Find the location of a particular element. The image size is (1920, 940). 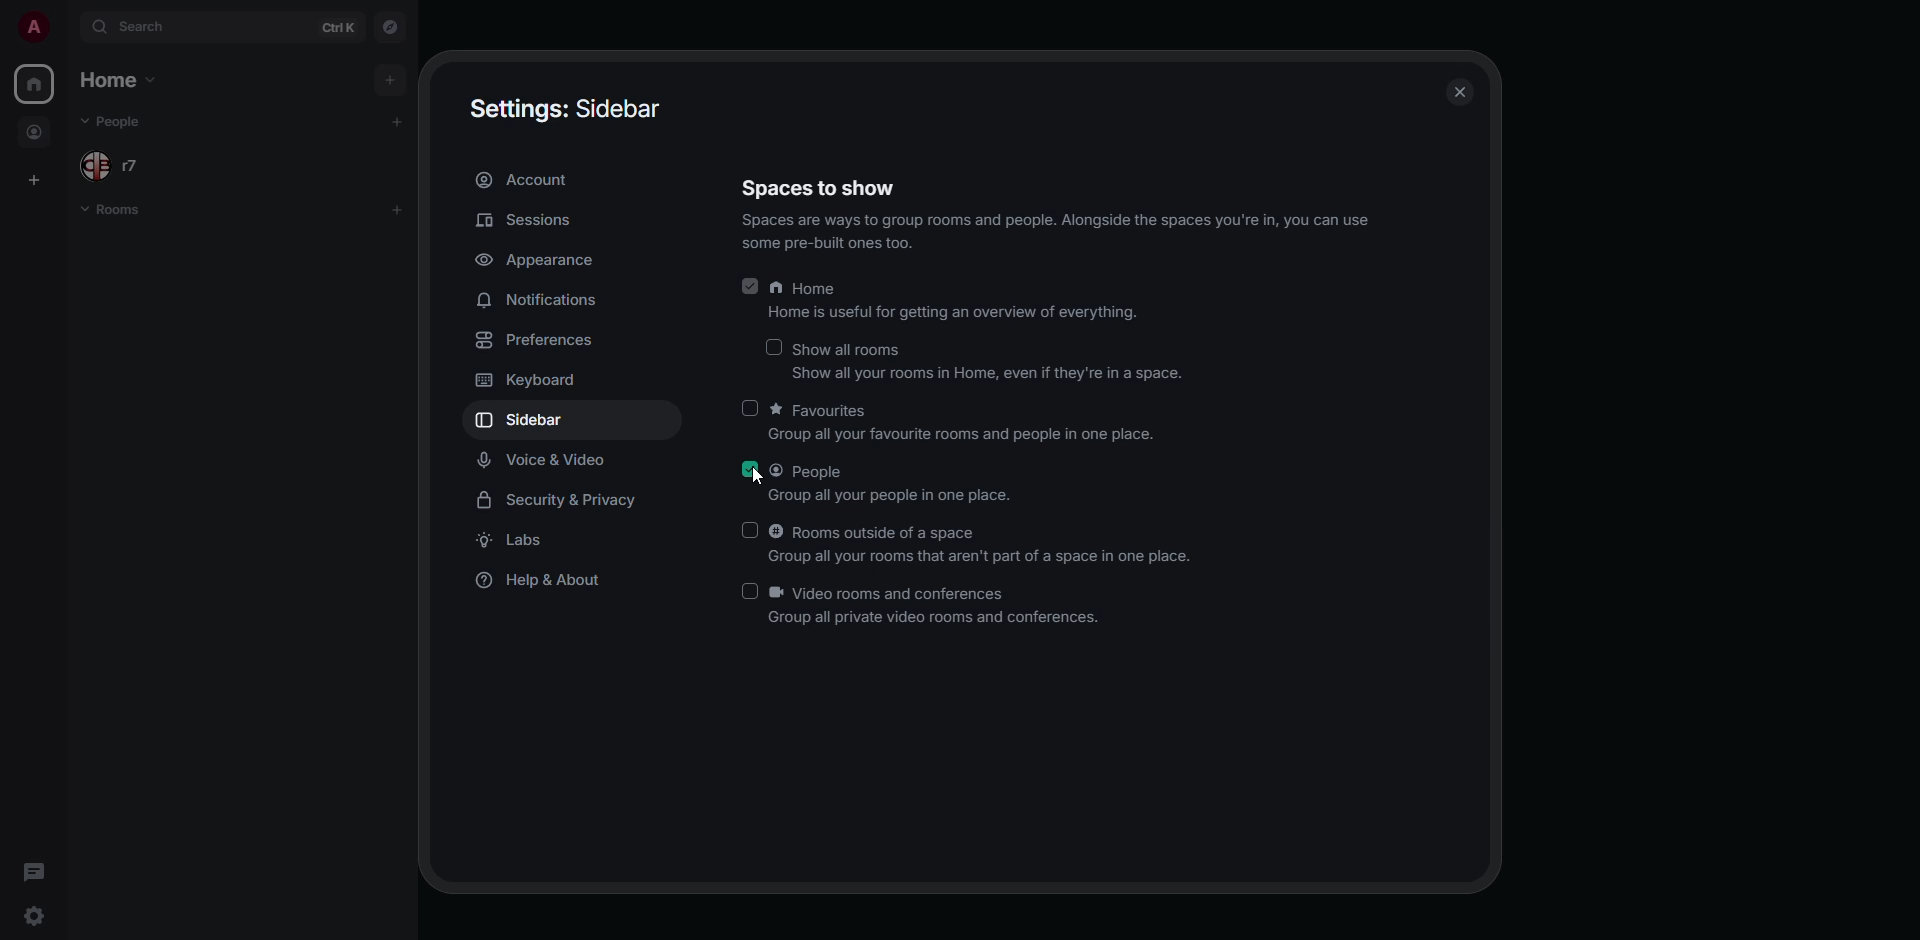

people is located at coordinates (37, 132).